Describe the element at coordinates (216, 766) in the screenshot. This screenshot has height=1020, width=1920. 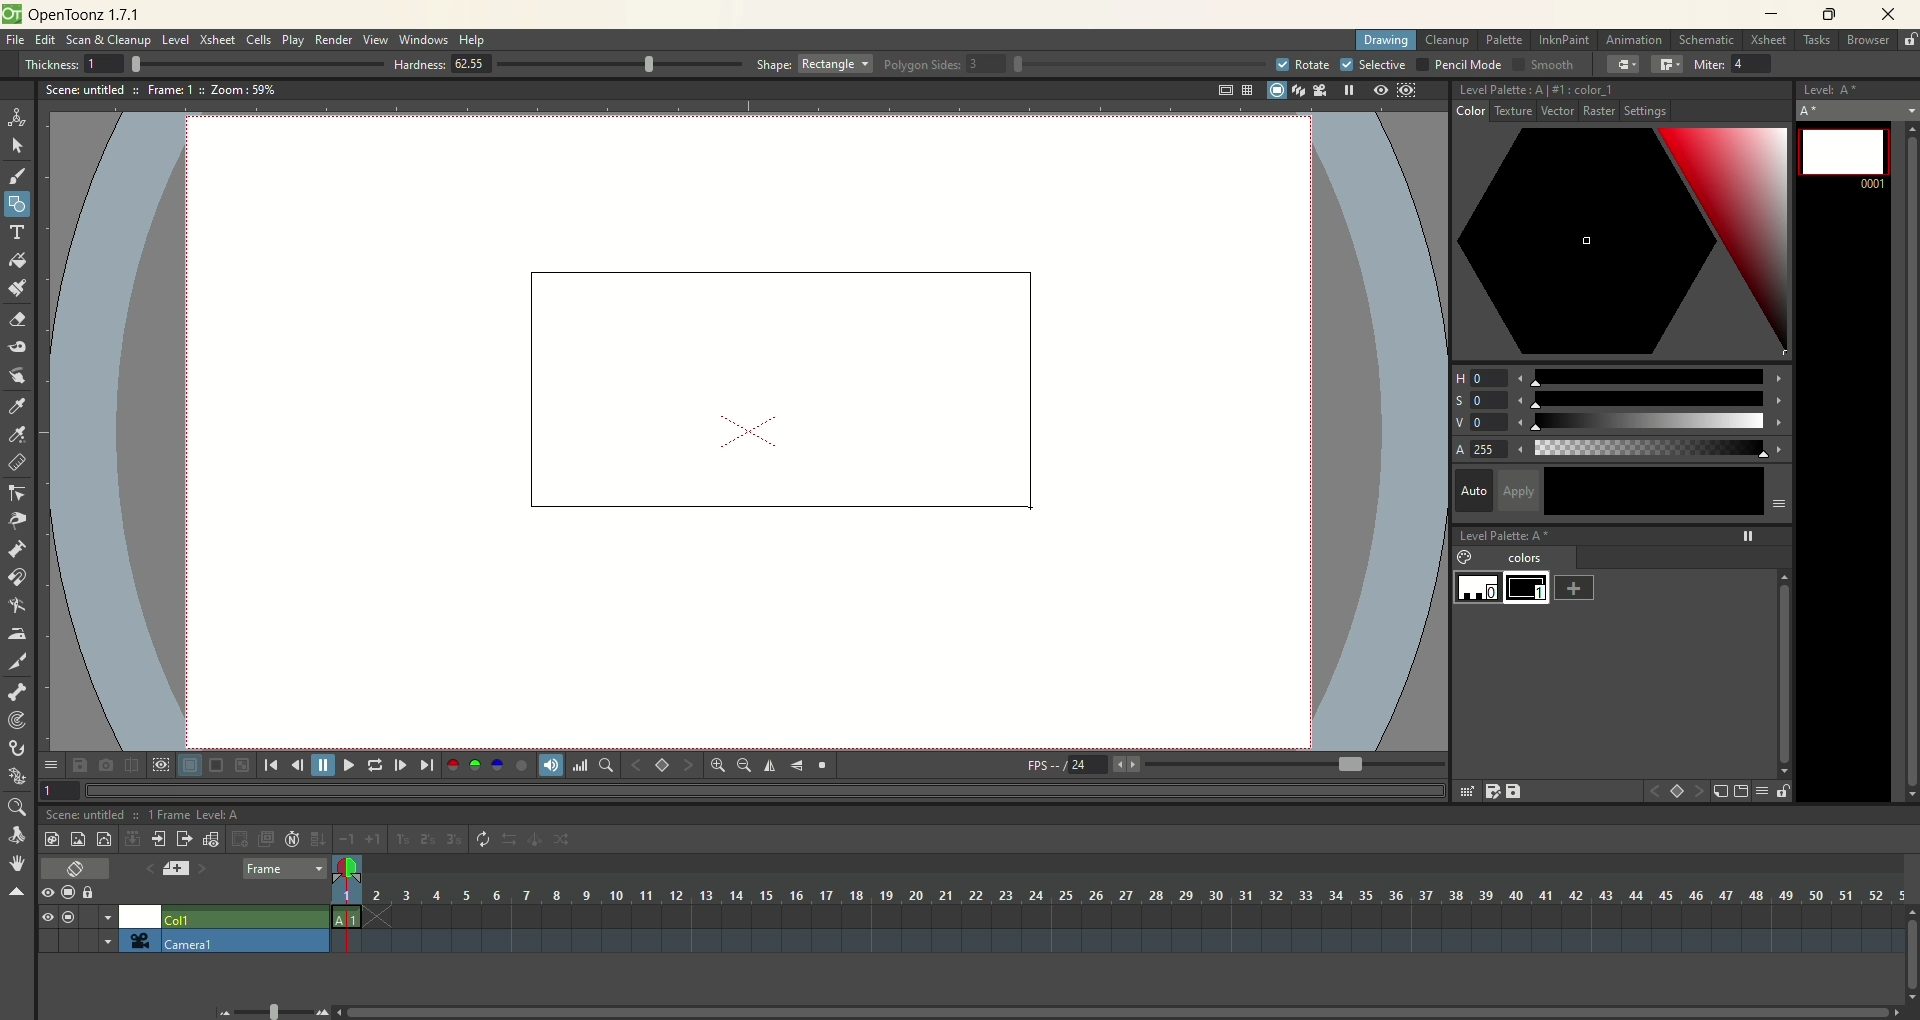
I see `black background` at that location.